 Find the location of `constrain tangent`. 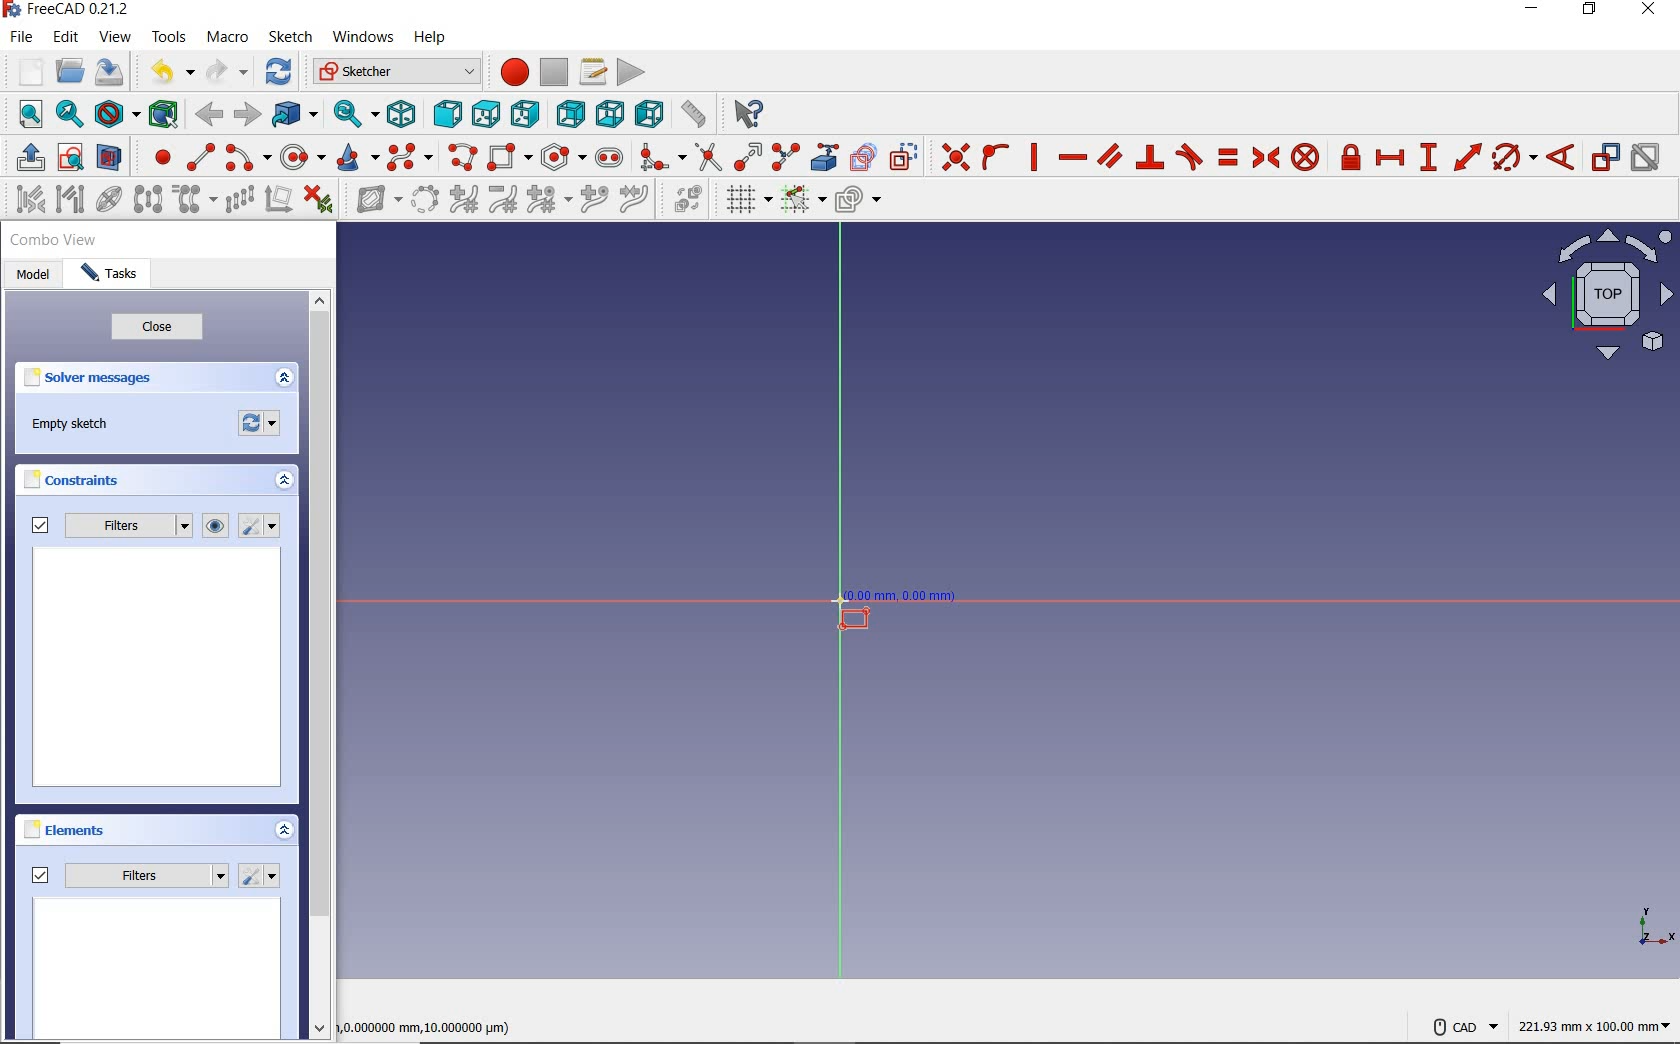

constrain tangent is located at coordinates (1189, 157).